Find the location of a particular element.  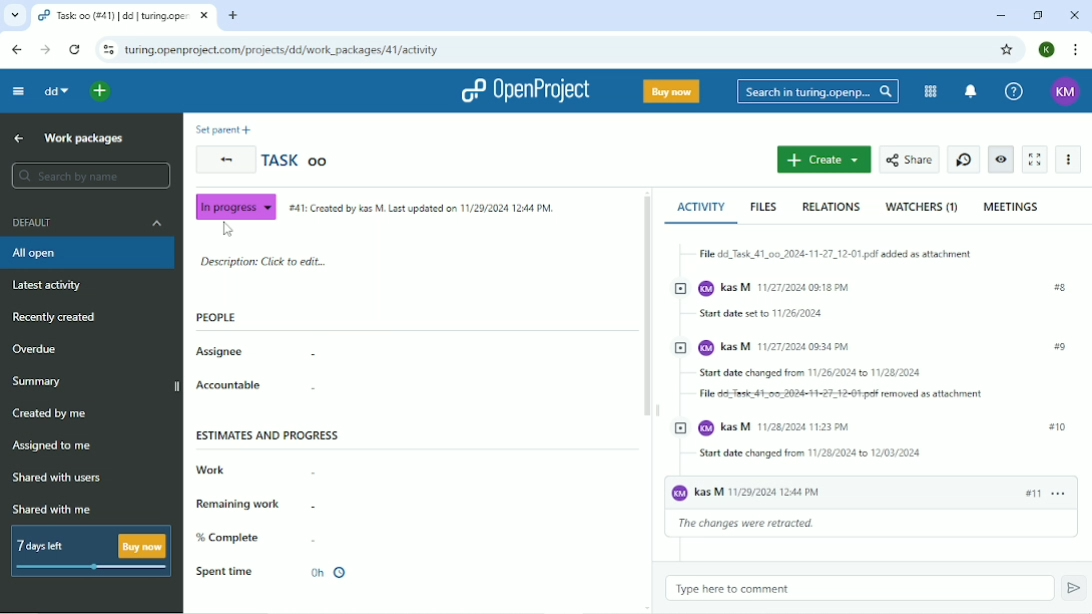

Reload this page is located at coordinates (76, 49).